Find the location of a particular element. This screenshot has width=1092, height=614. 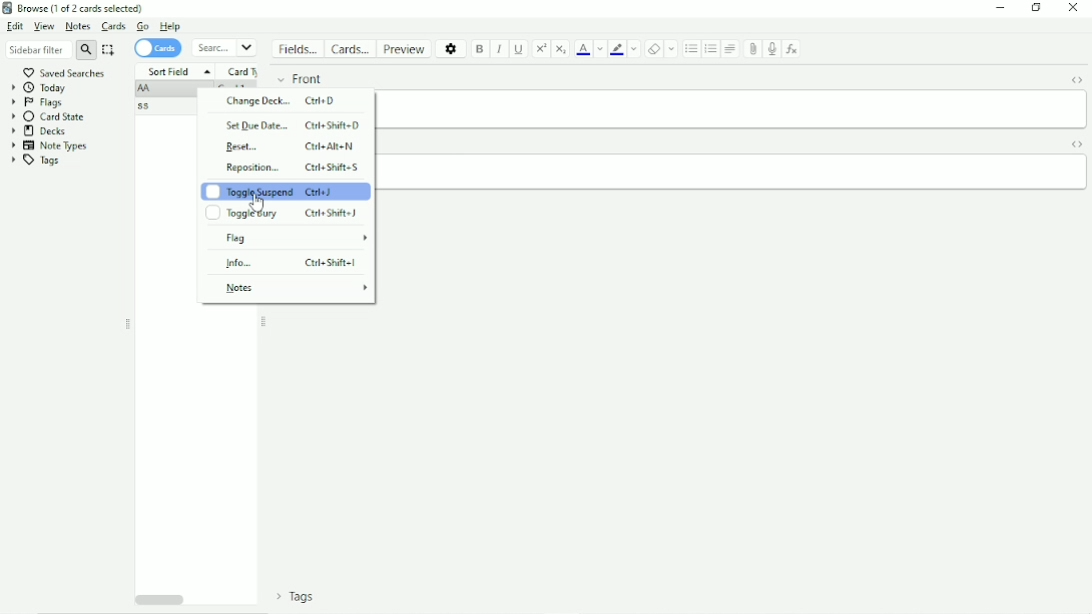

Bold is located at coordinates (481, 49).